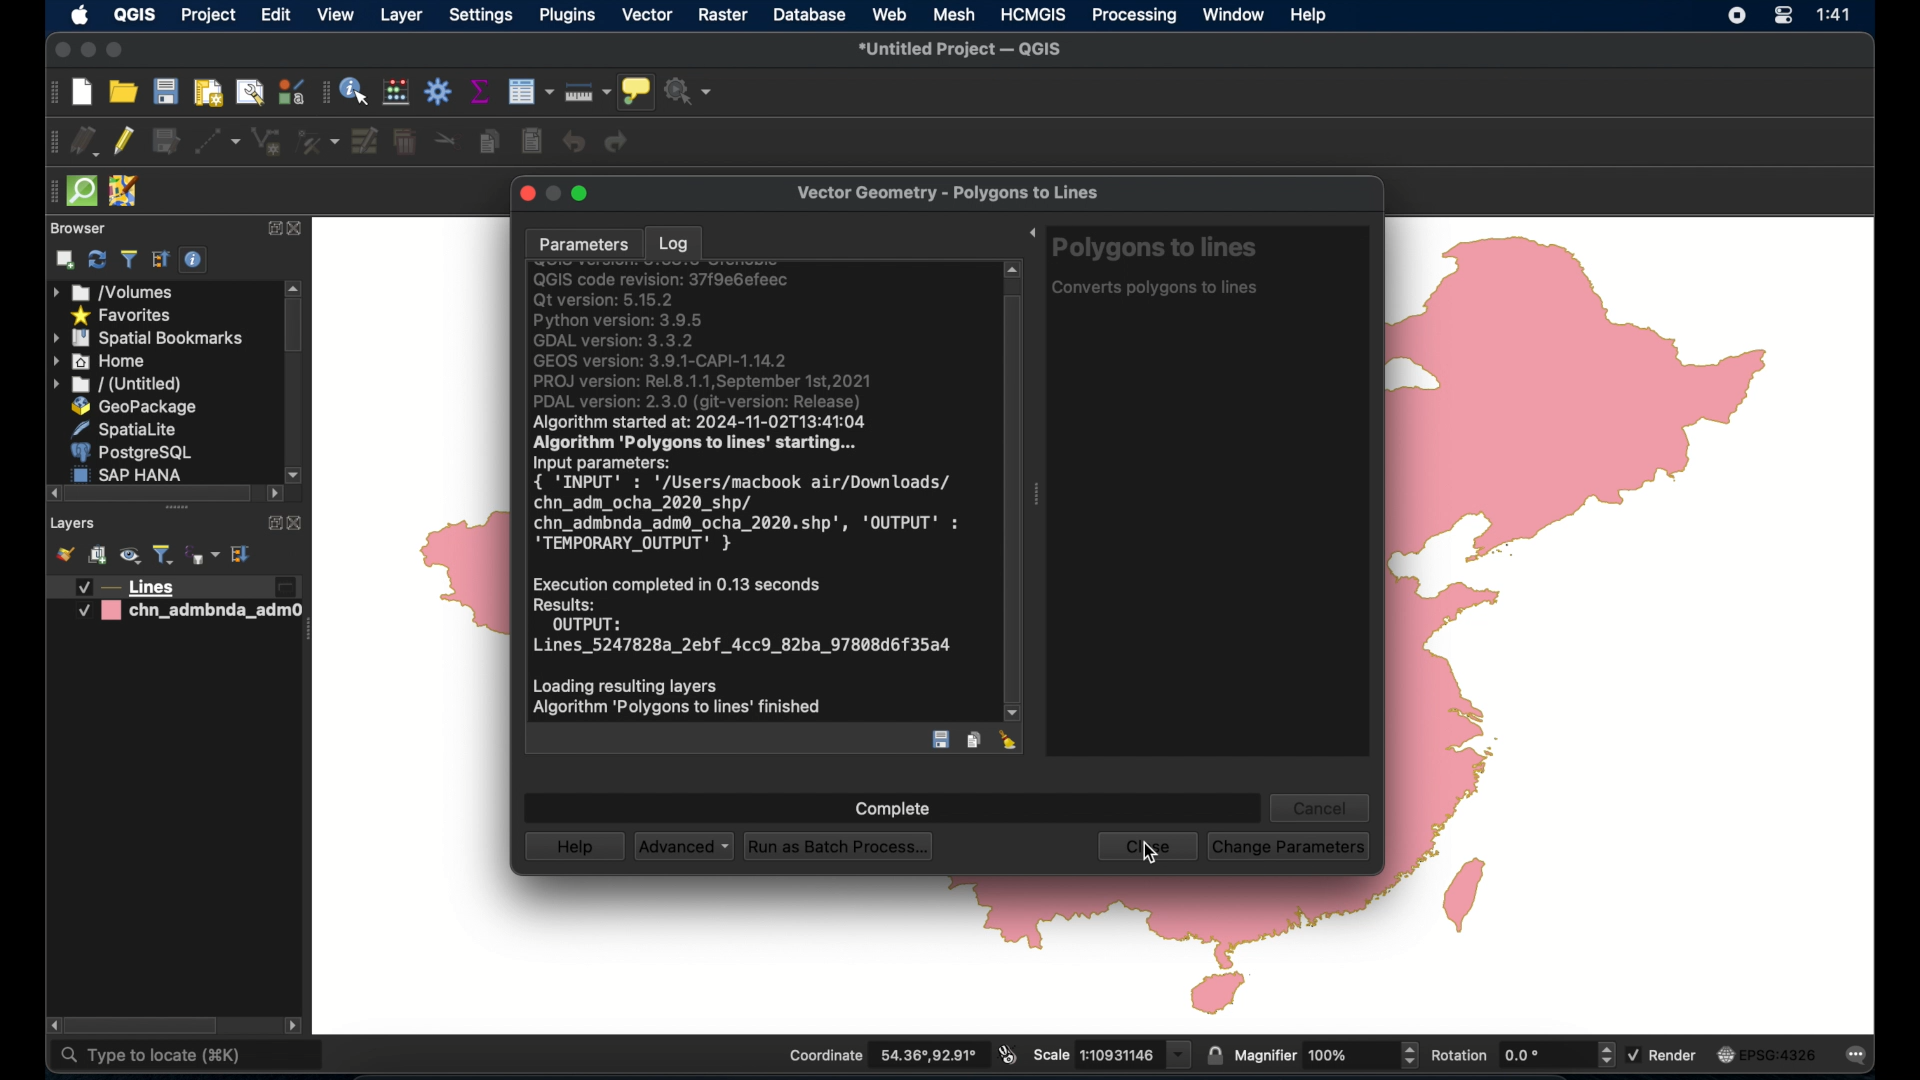 Image resolution: width=1920 pixels, height=1080 pixels. I want to click on expand, so click(271, 523).